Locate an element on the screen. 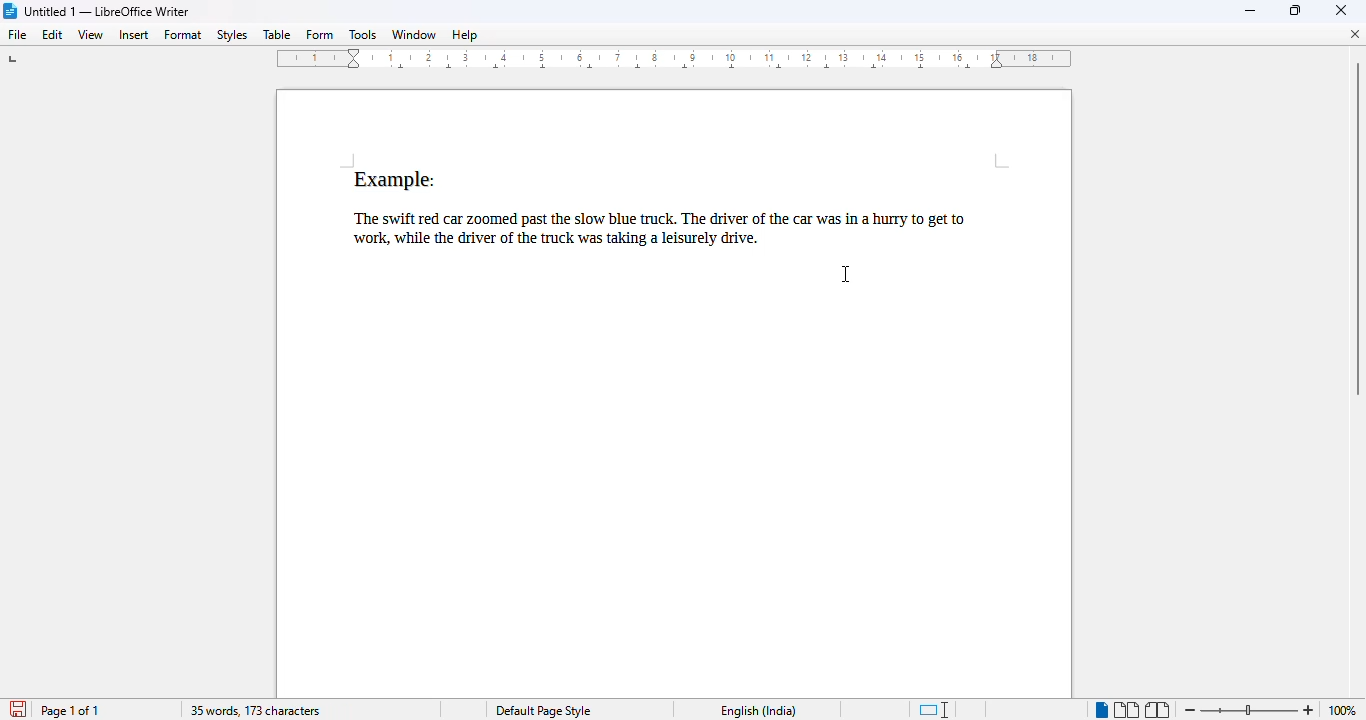 The image size is (1366, 720). maximize is located at coordinates (1295, 9).